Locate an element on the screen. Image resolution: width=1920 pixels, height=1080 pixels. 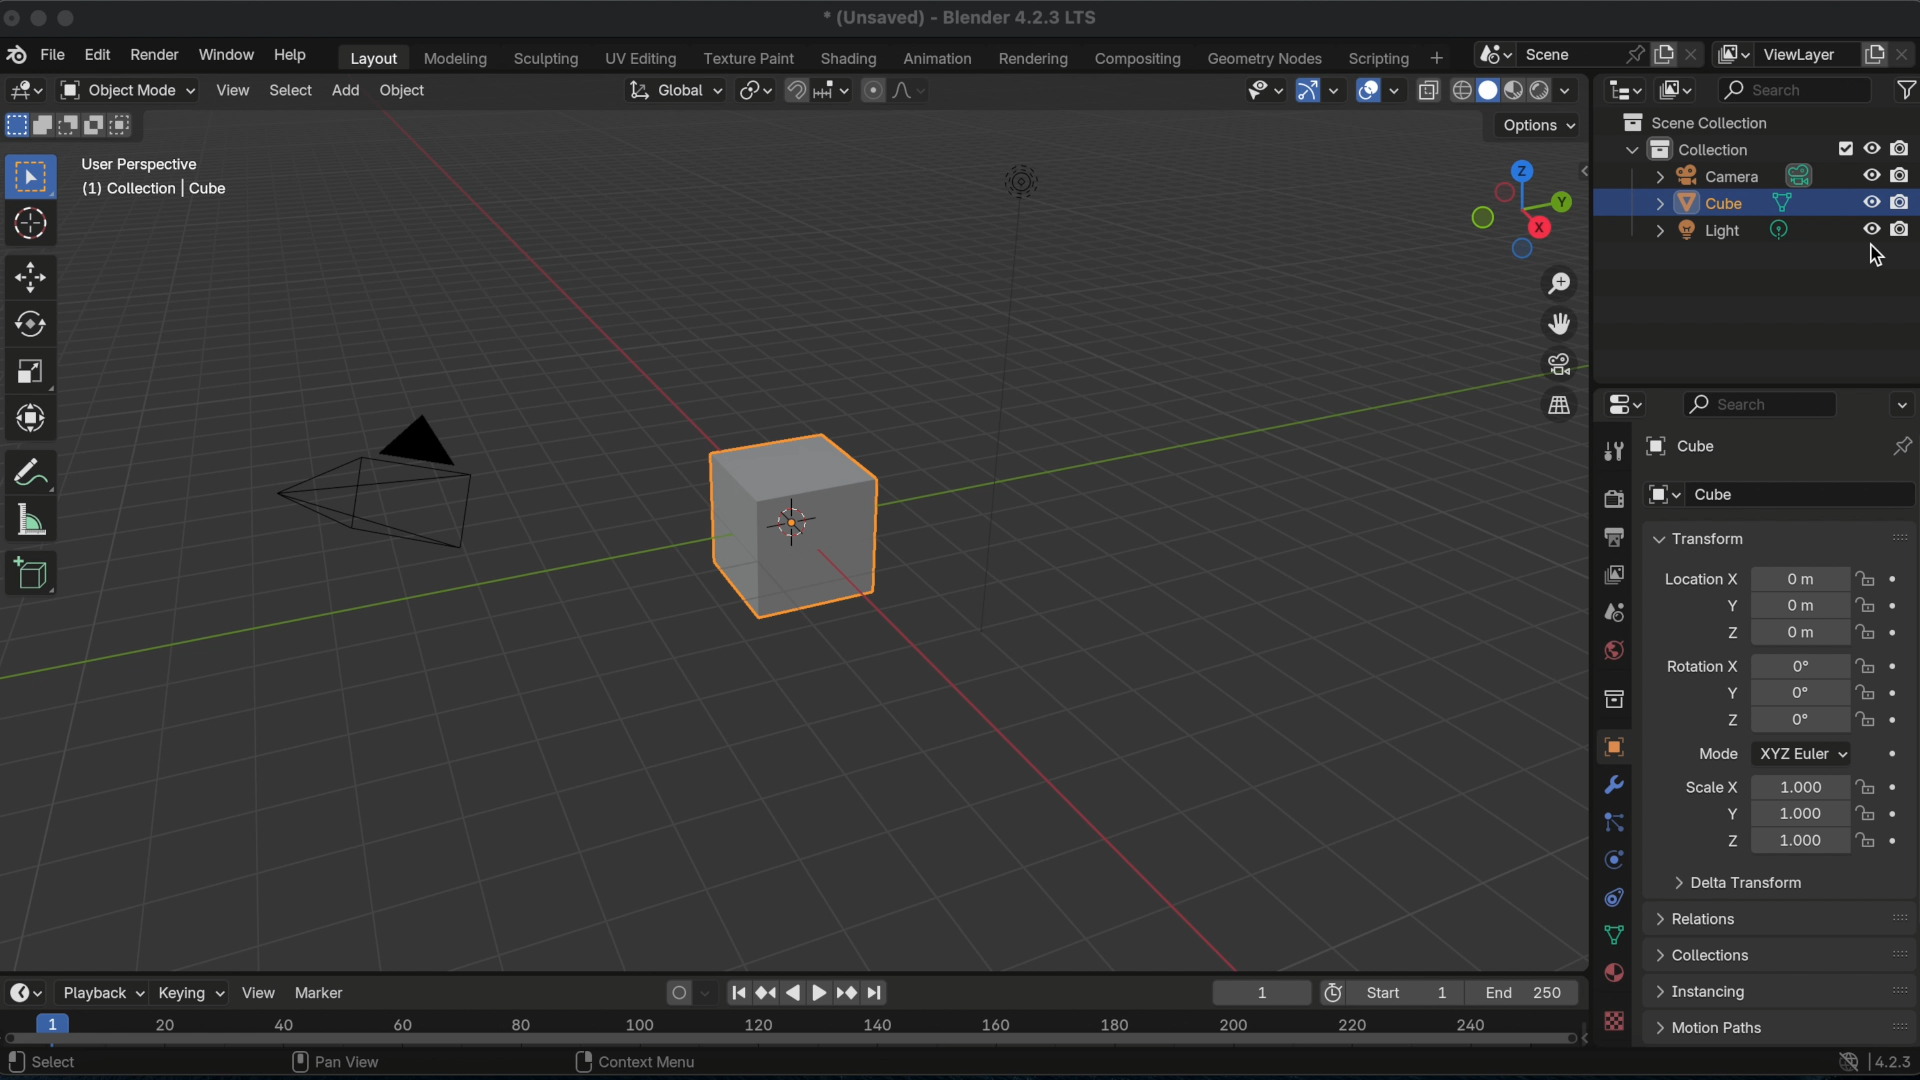
world is located at coordinates (1612, 648).